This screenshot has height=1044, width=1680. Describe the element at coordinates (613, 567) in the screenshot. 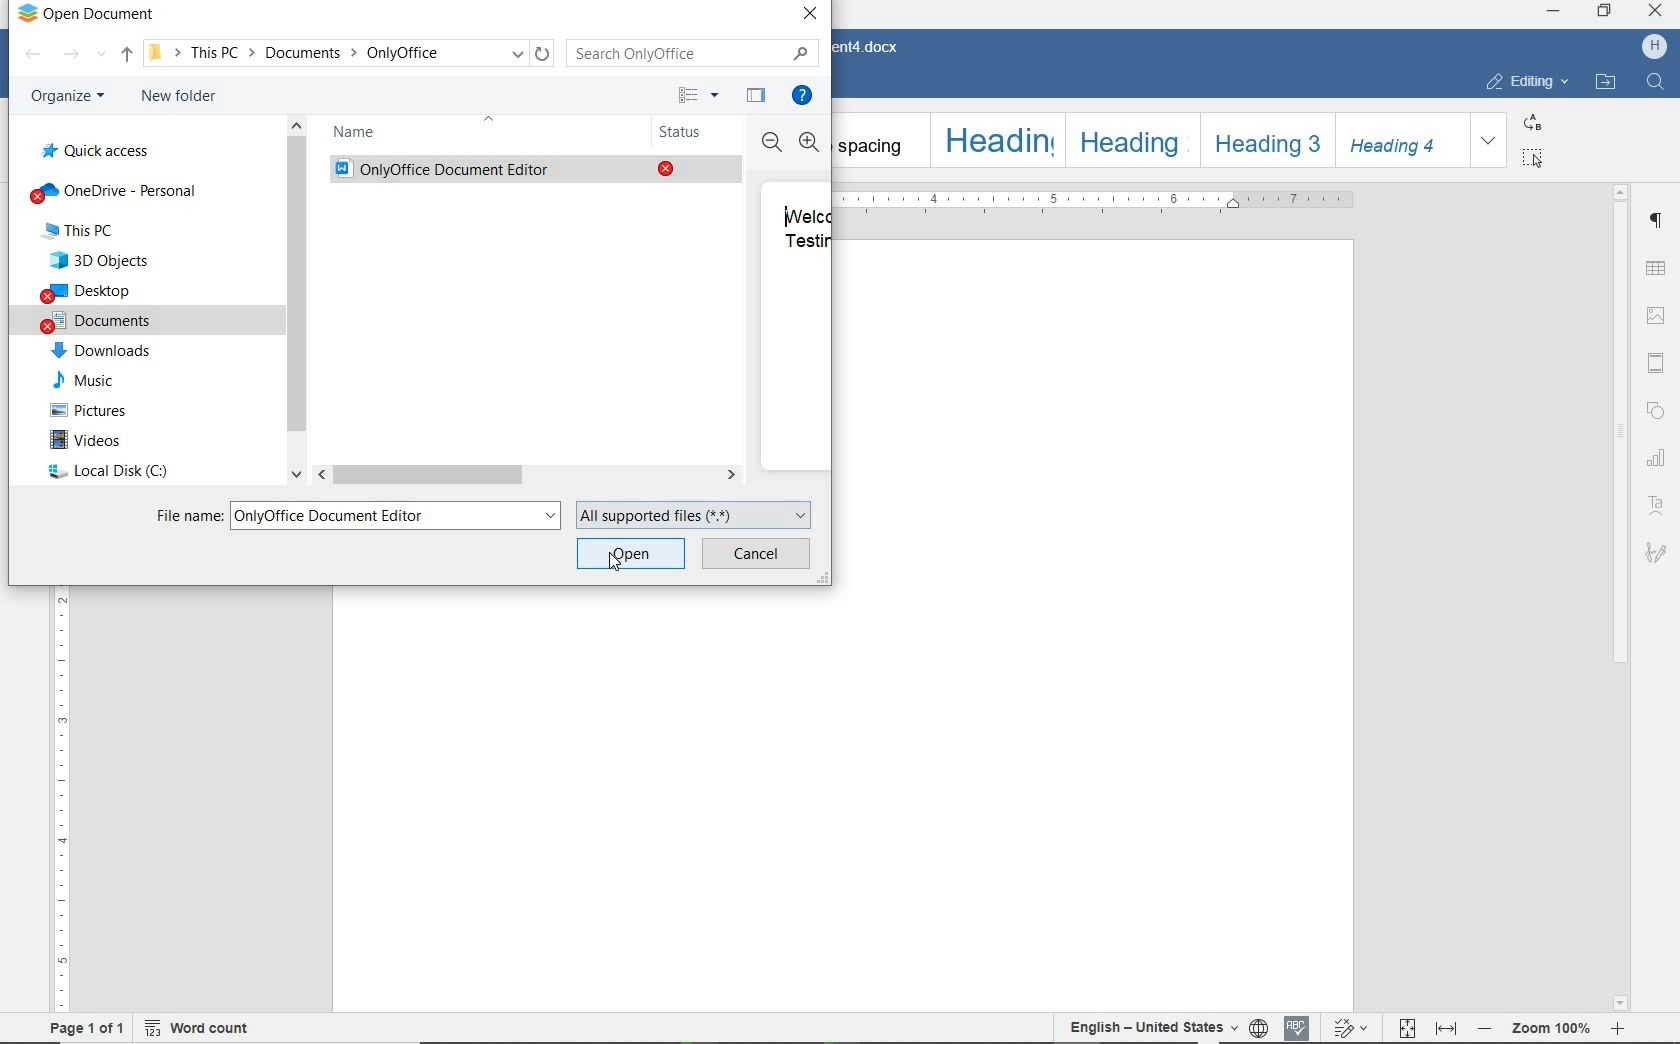

I see `Pointer ` at that location.